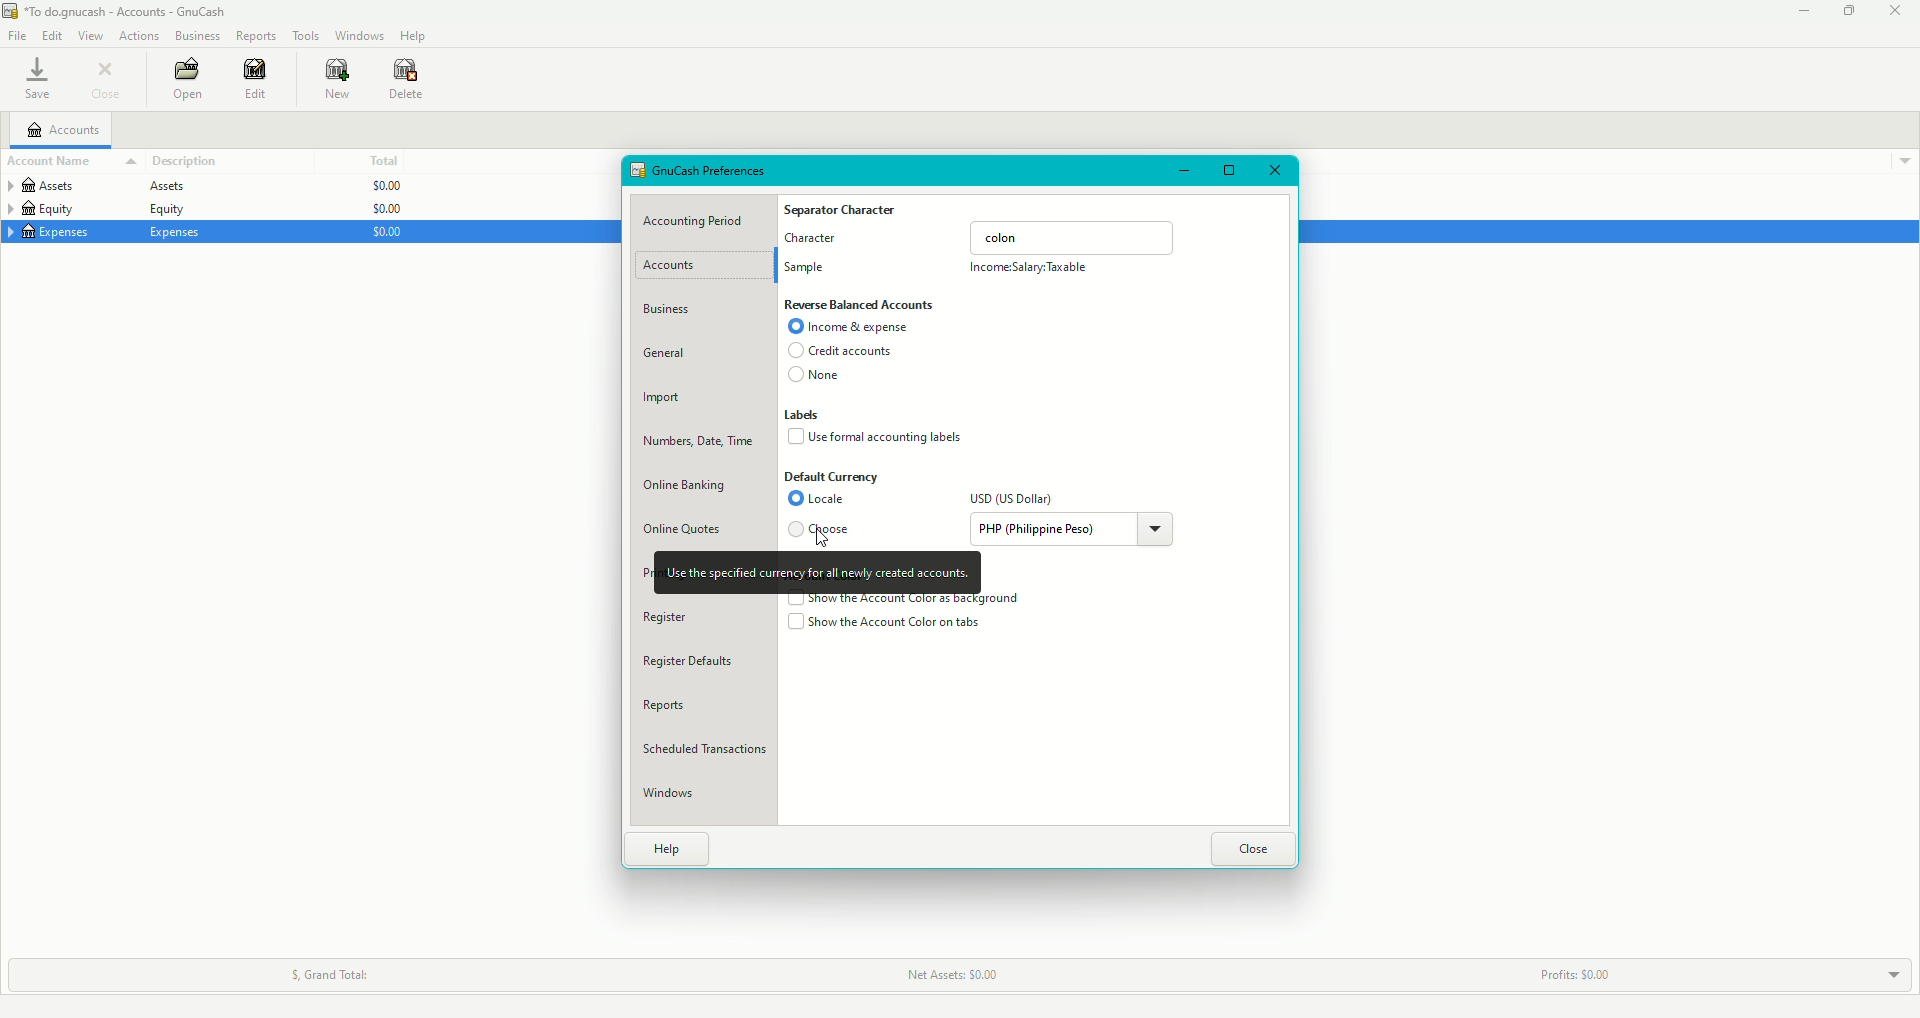 This screenshot has width=1920, height=1018. I want to click on Accounts, so click(64, 130).